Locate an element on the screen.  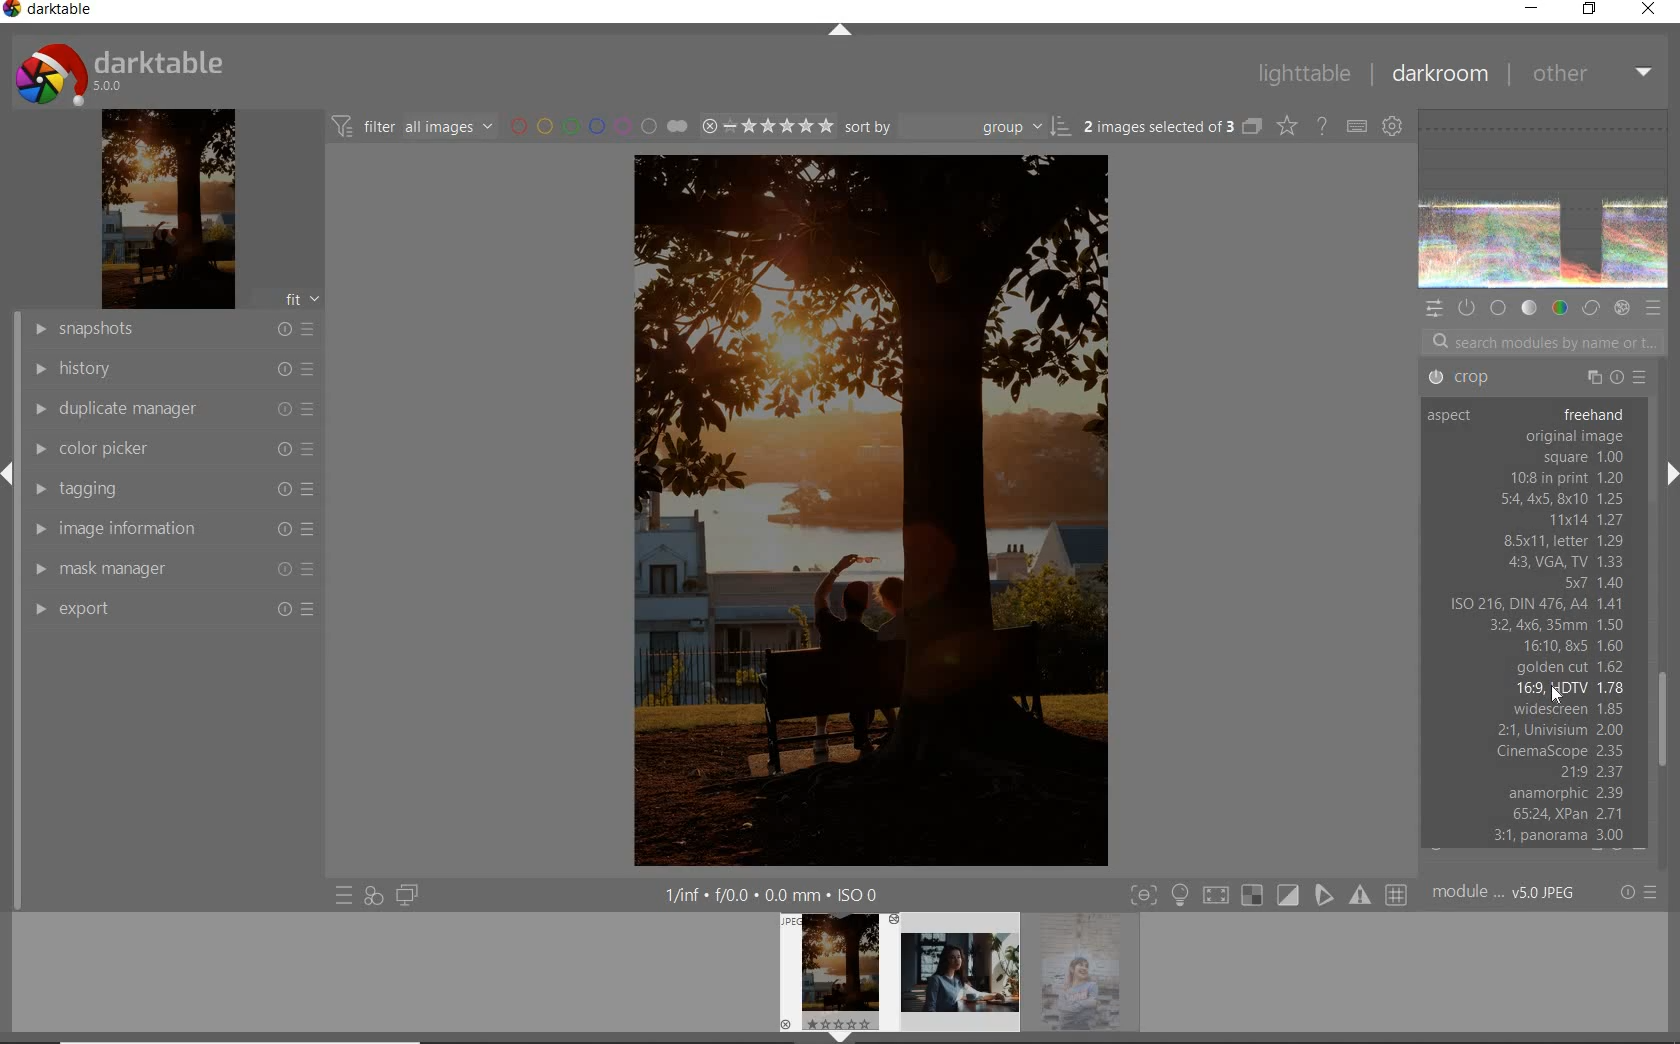
expand/collapse is located at coordinates (838, 1037).